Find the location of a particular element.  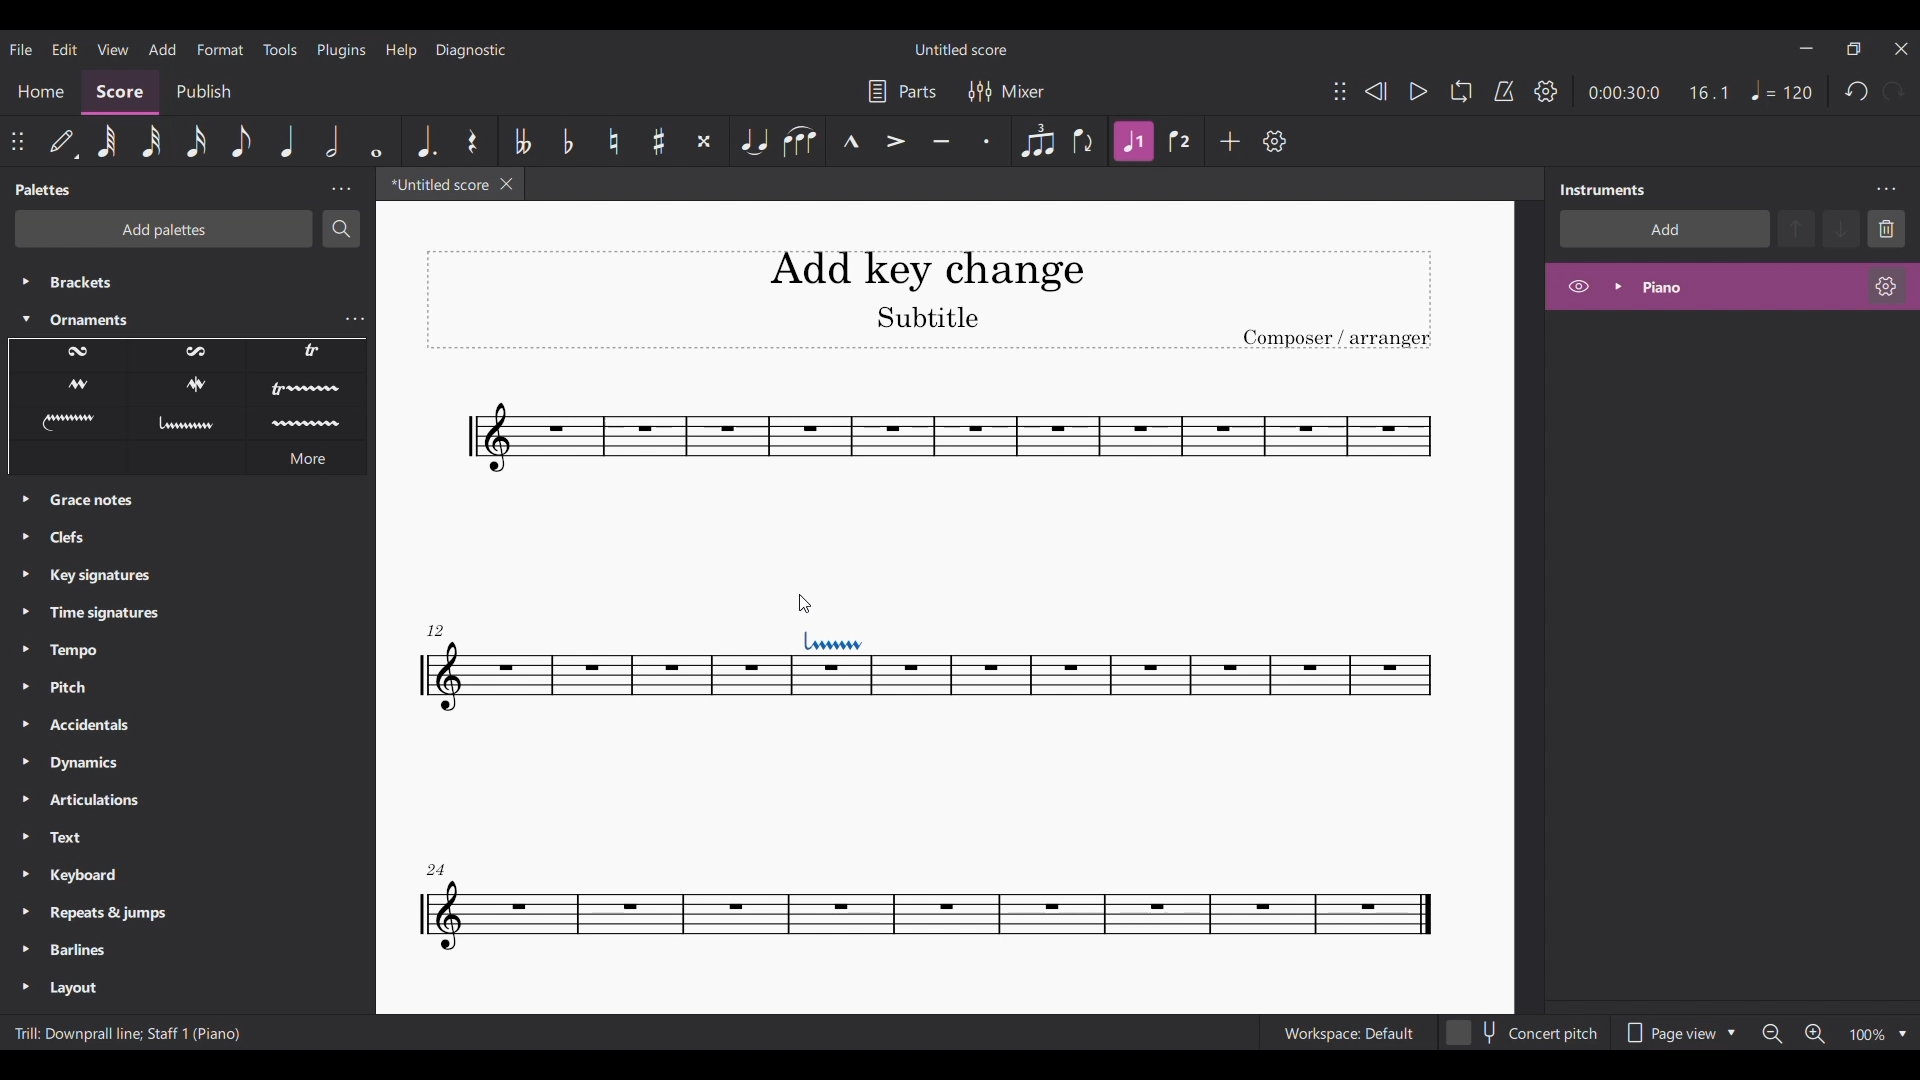

Toggle double sharp is located at coordinates (704, 140).